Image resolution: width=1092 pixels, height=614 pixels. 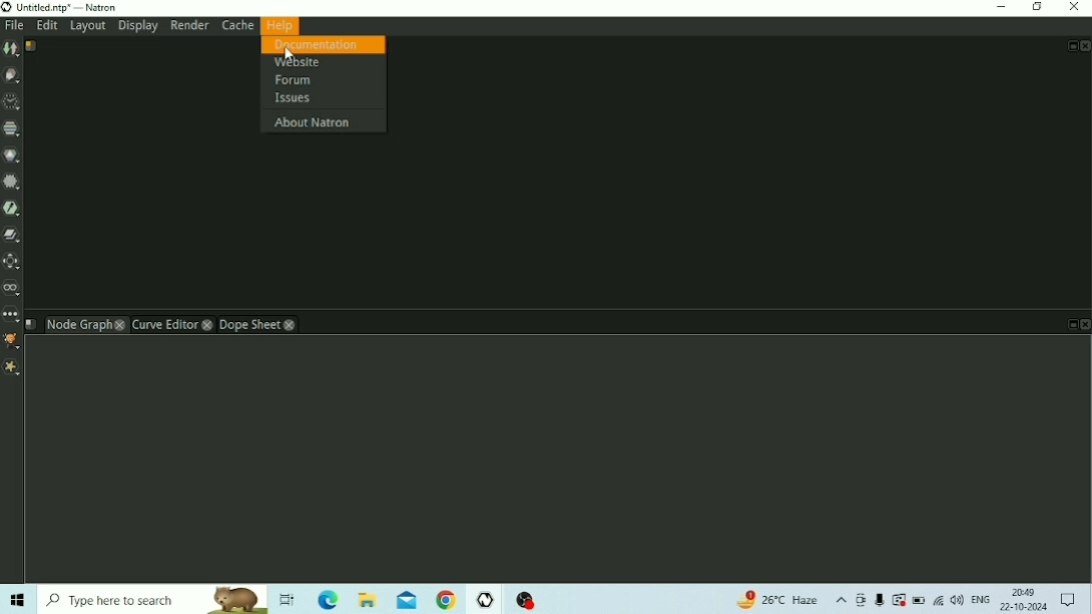 I want to click on Close Pan, so click(x=1085, y=46).